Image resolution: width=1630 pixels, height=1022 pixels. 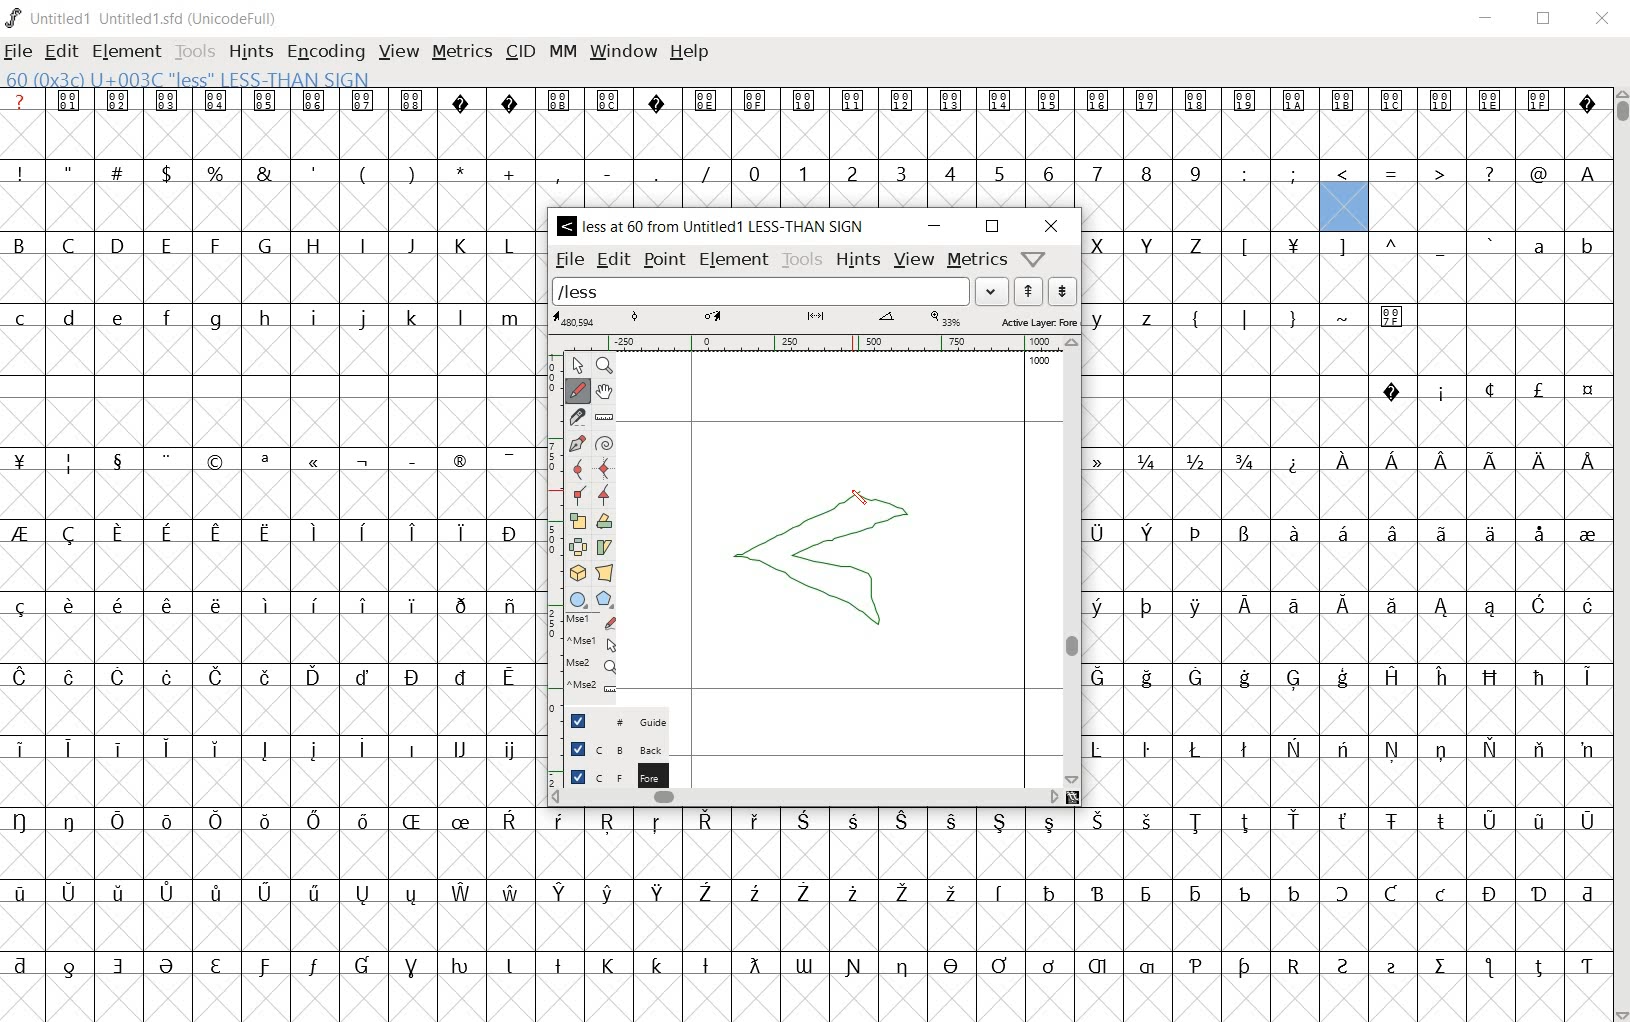 What do you see at coordinates (1346, 747) in the screenshot?
I see `special letter` at bounding box center [1346, 747].